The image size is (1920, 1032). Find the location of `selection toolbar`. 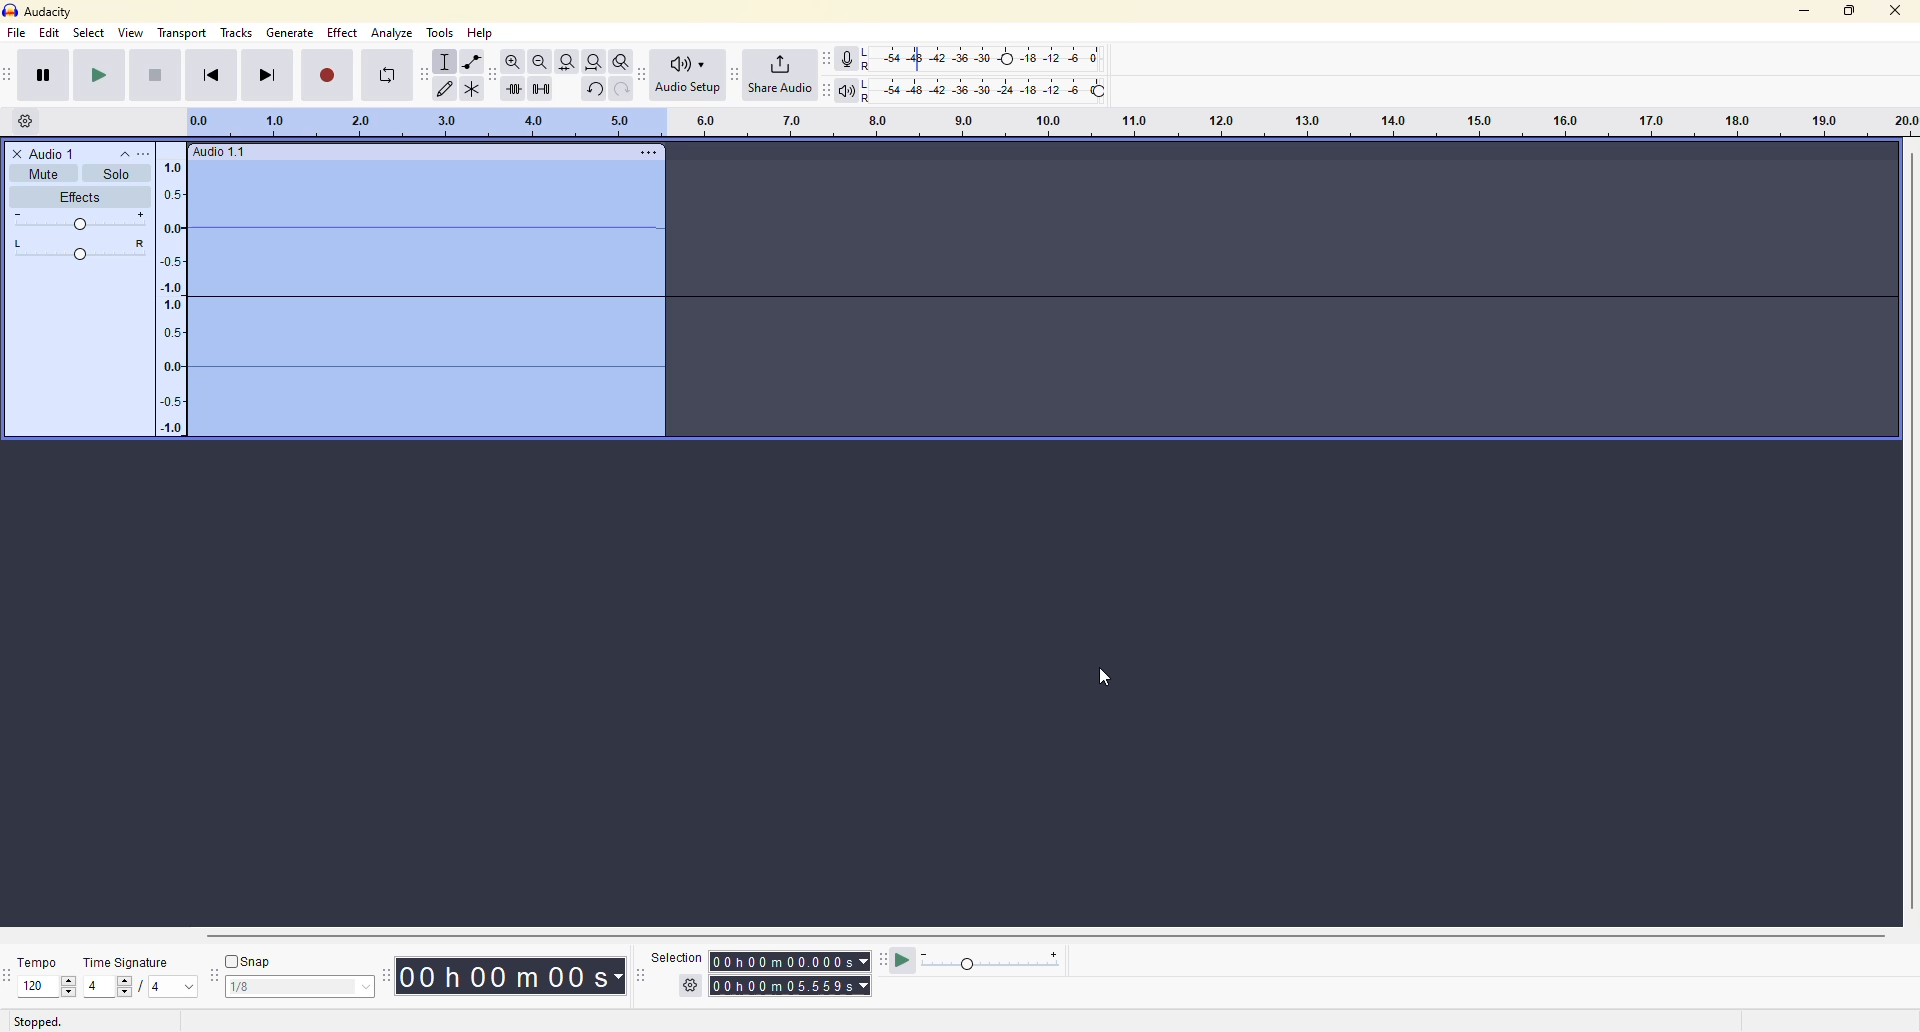

selection toolbar is located at coordinates (637, 976).